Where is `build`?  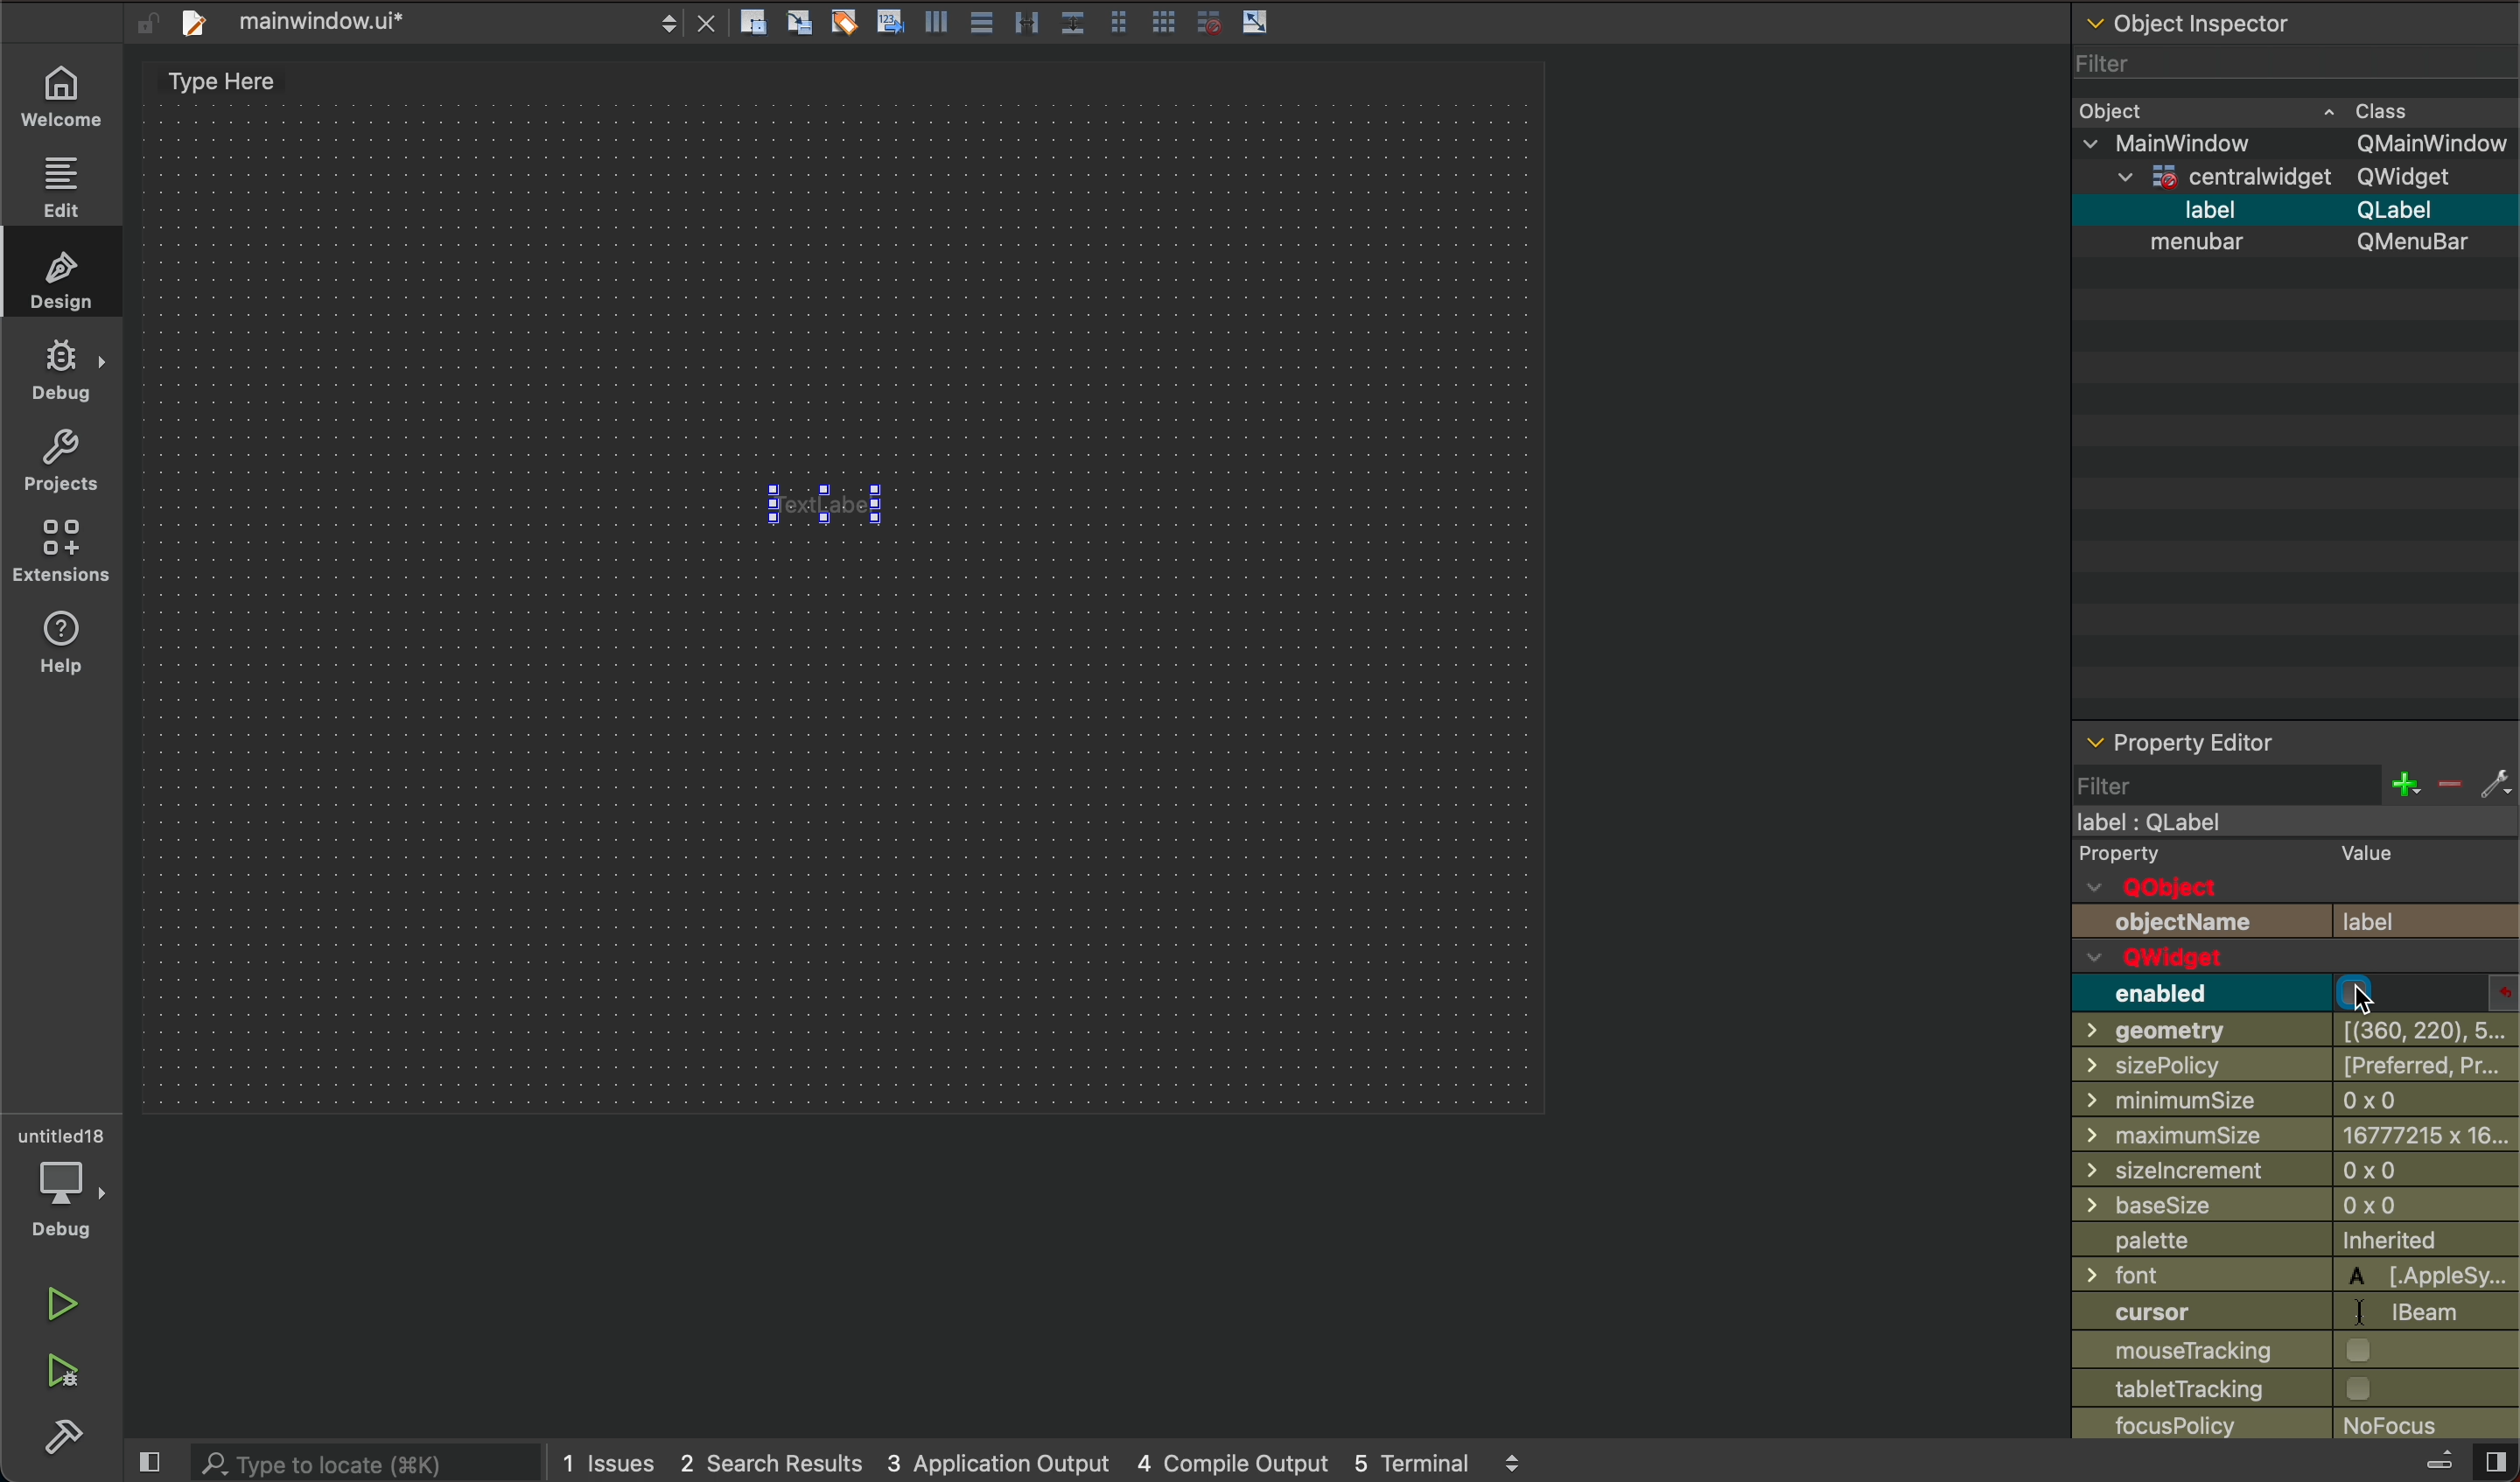 build is located at coordinates (60, 1439).